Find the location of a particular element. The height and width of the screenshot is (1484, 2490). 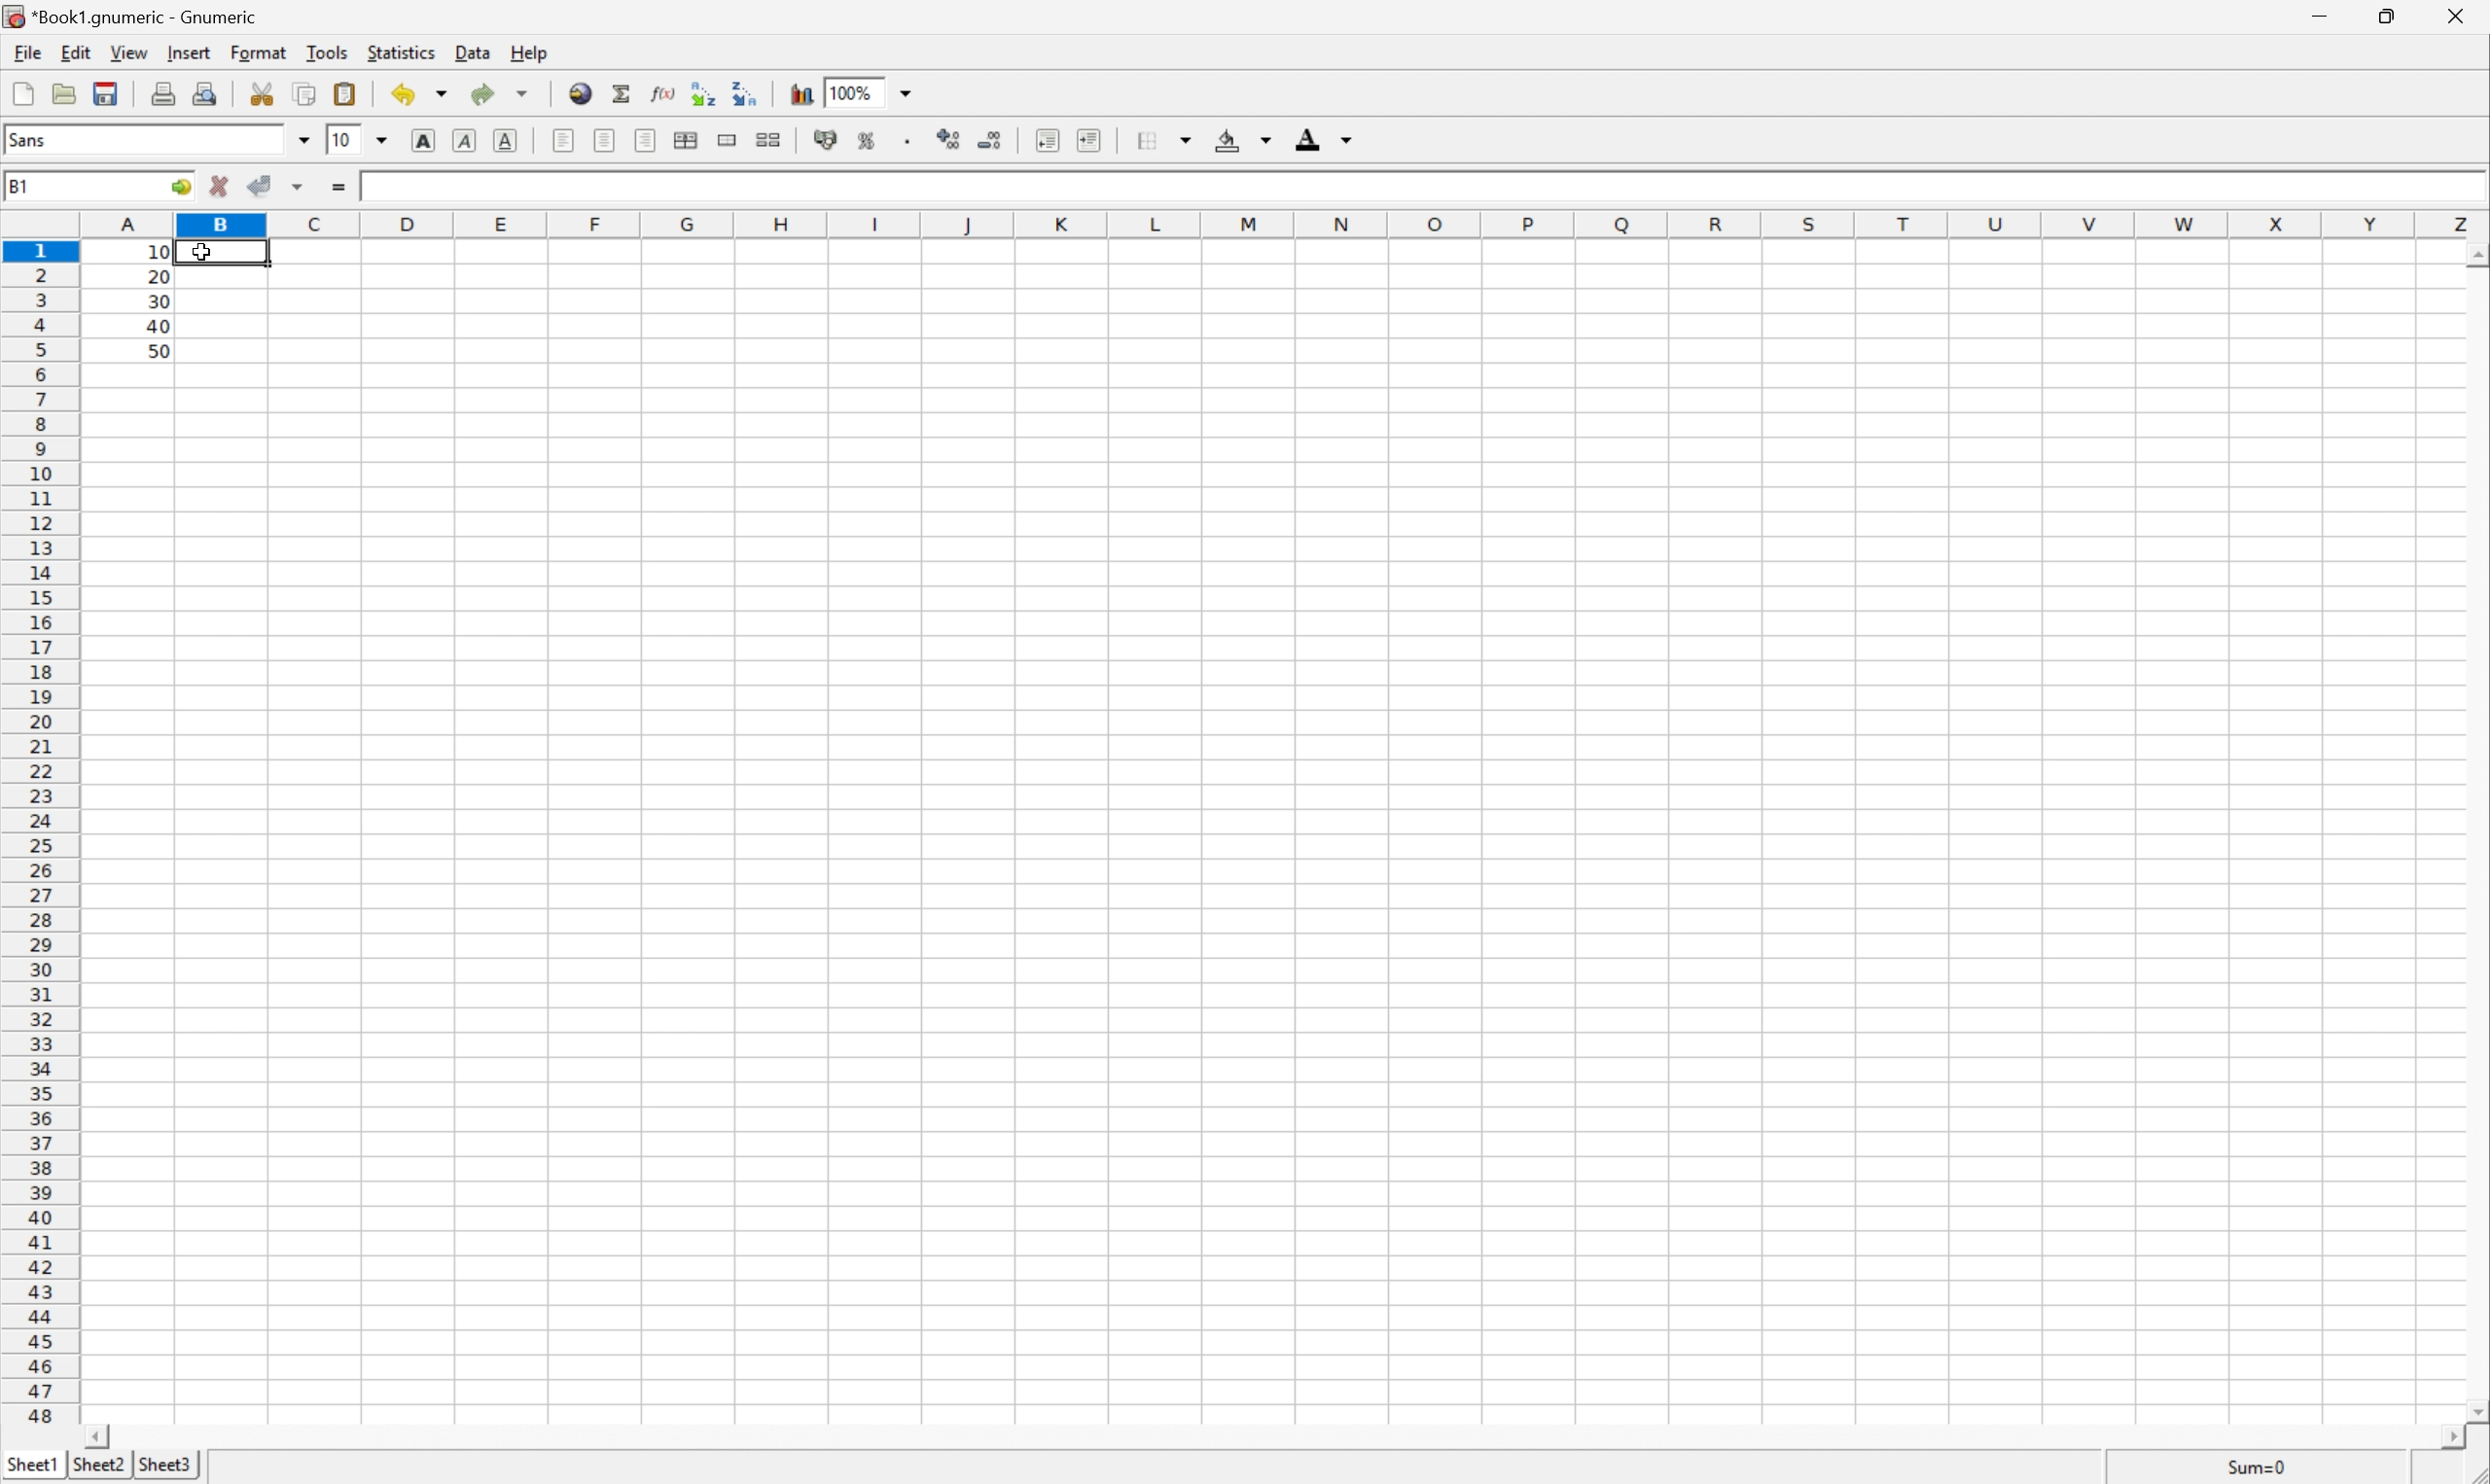

Statistics is located at coordinates (400, 53).